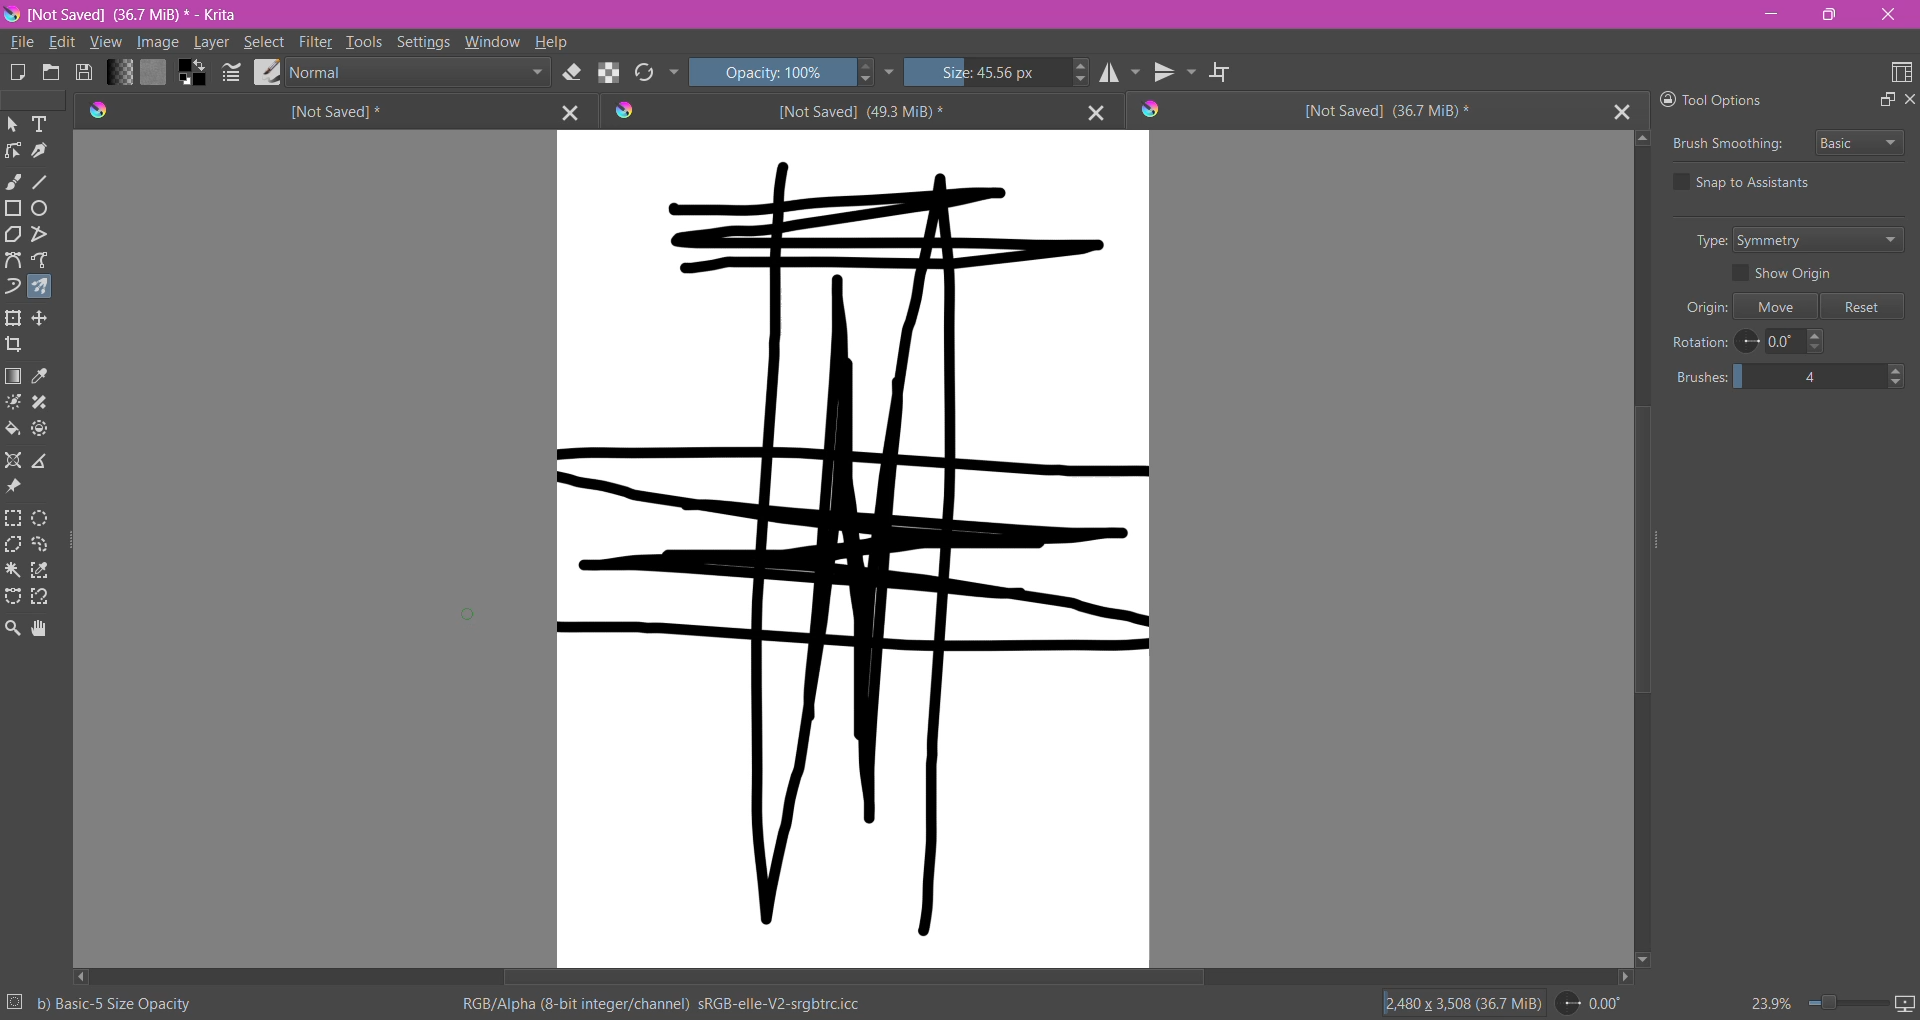 Image resolution: width=1920 pixels, height=1020 pixels. Describe the element at coordinates (266, 72) in the screenshot. I see `Choose Brush Preset` at that location.